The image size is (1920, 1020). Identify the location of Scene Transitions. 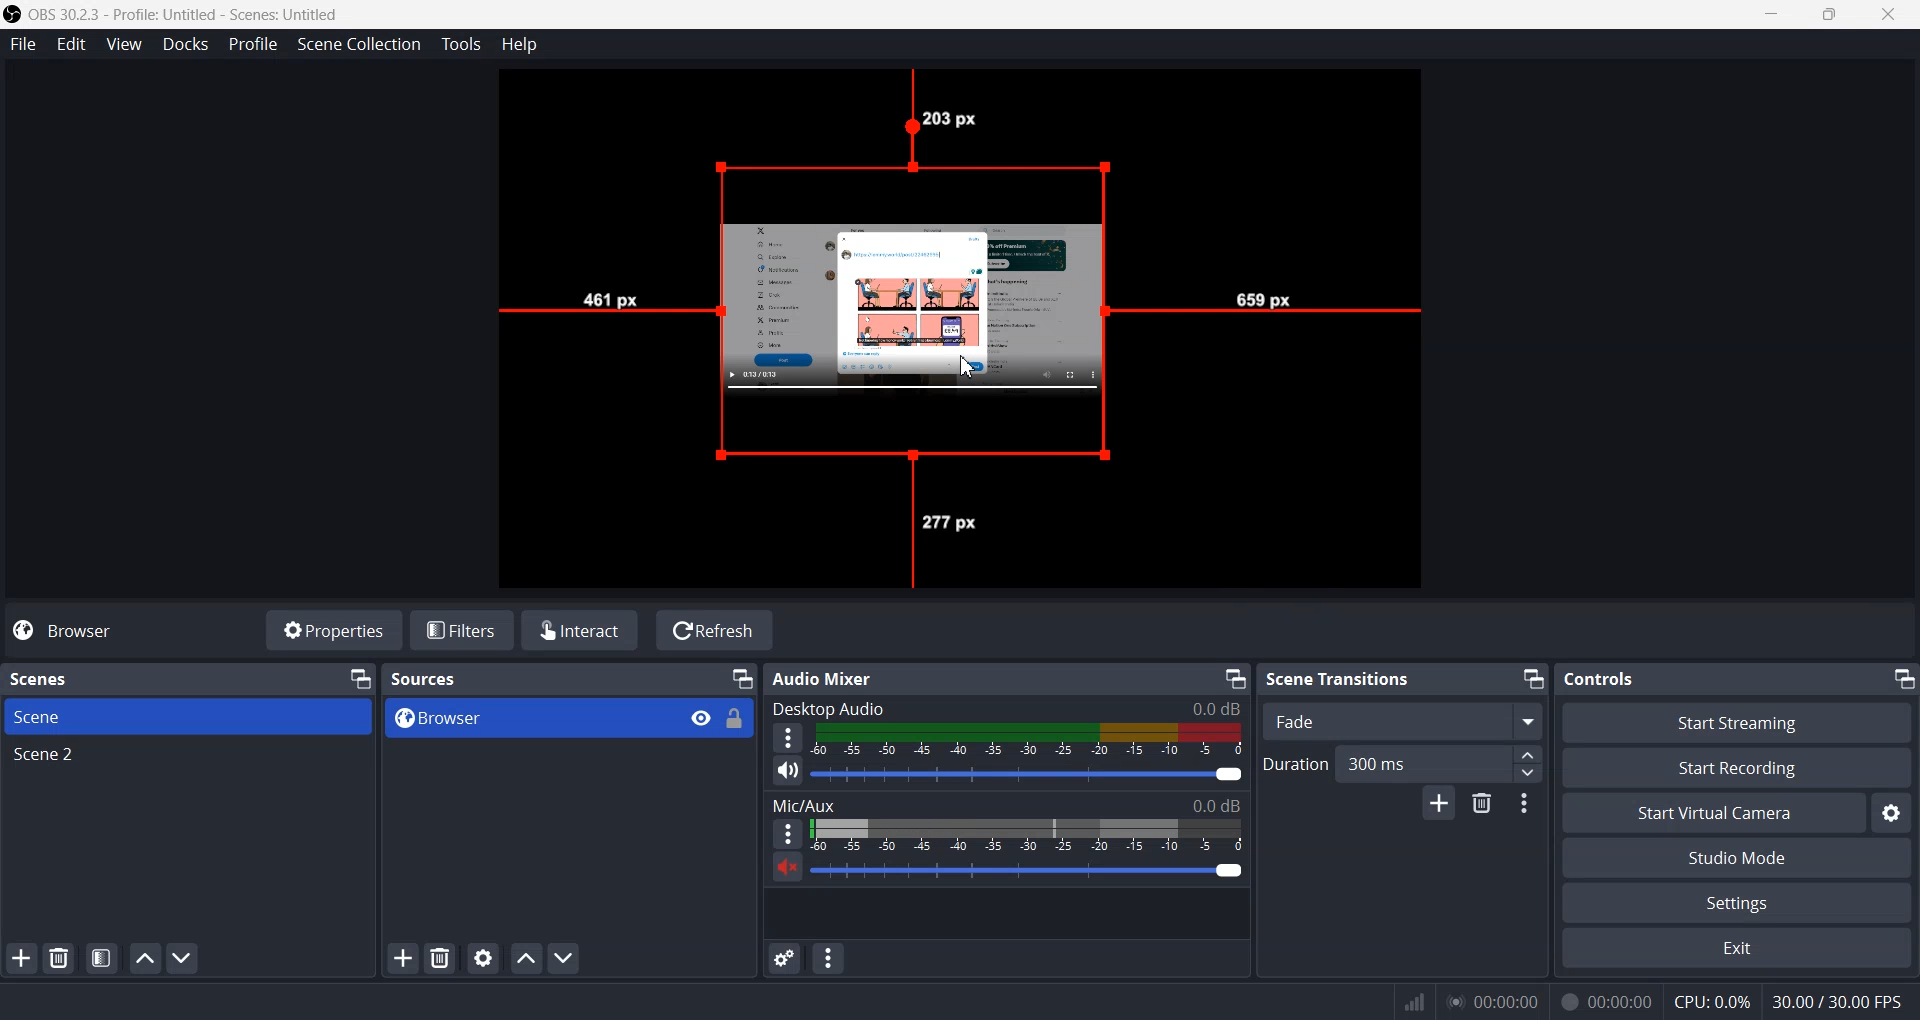
(1340, 679).